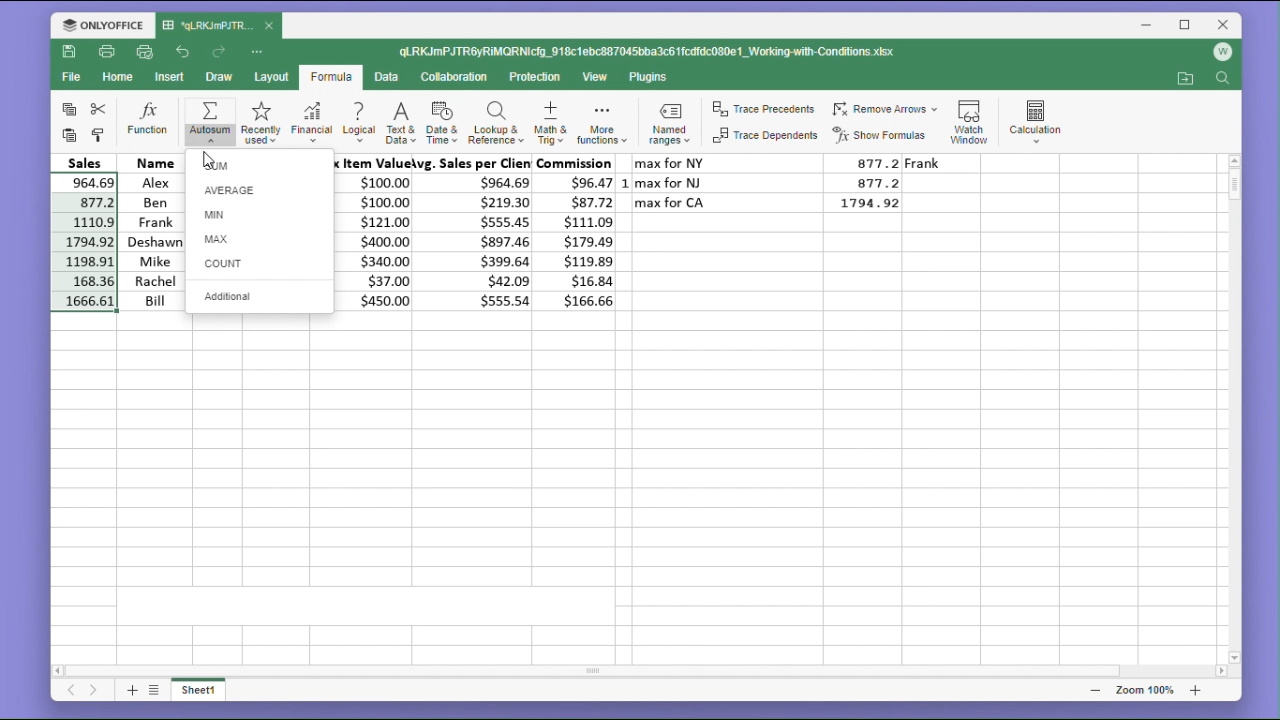  What do you see at coordinates (70, 55) in the screenshot?
I see `save` at bounding box center [70, 55].